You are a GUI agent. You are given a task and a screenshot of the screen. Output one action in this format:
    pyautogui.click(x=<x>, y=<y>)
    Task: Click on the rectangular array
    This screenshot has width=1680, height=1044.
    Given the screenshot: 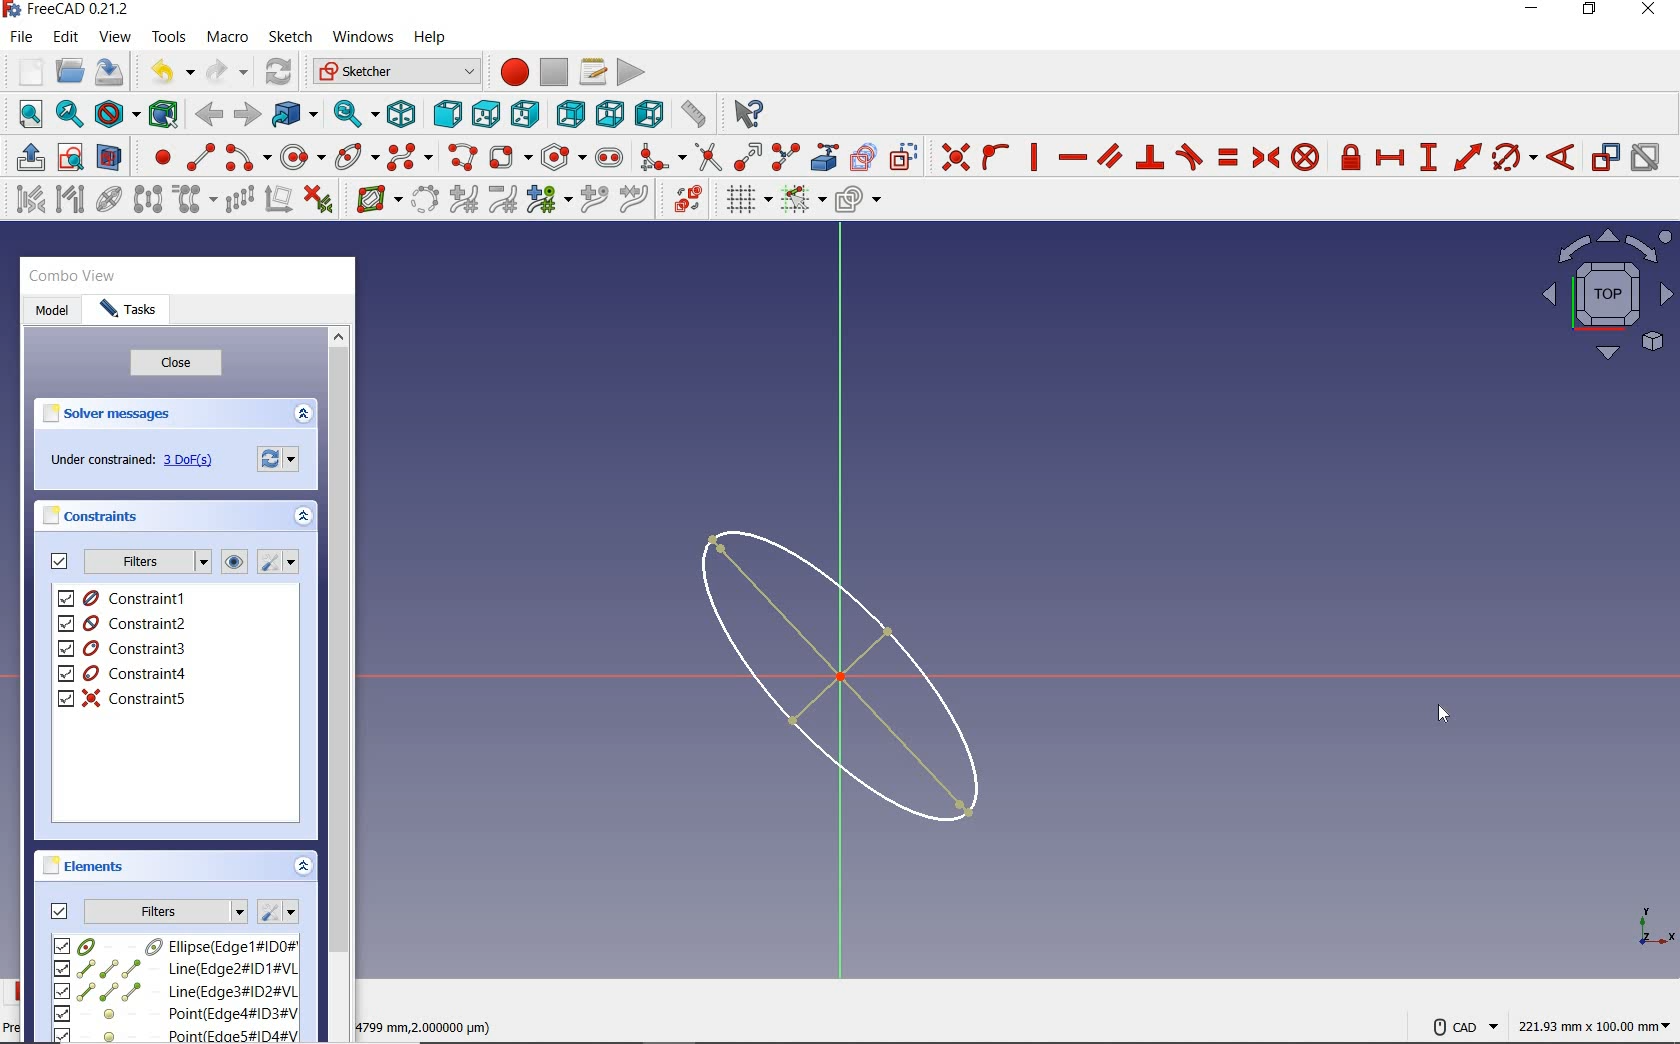 What is the action you would take?
    pyautogui.click(x=239, y=201)
    